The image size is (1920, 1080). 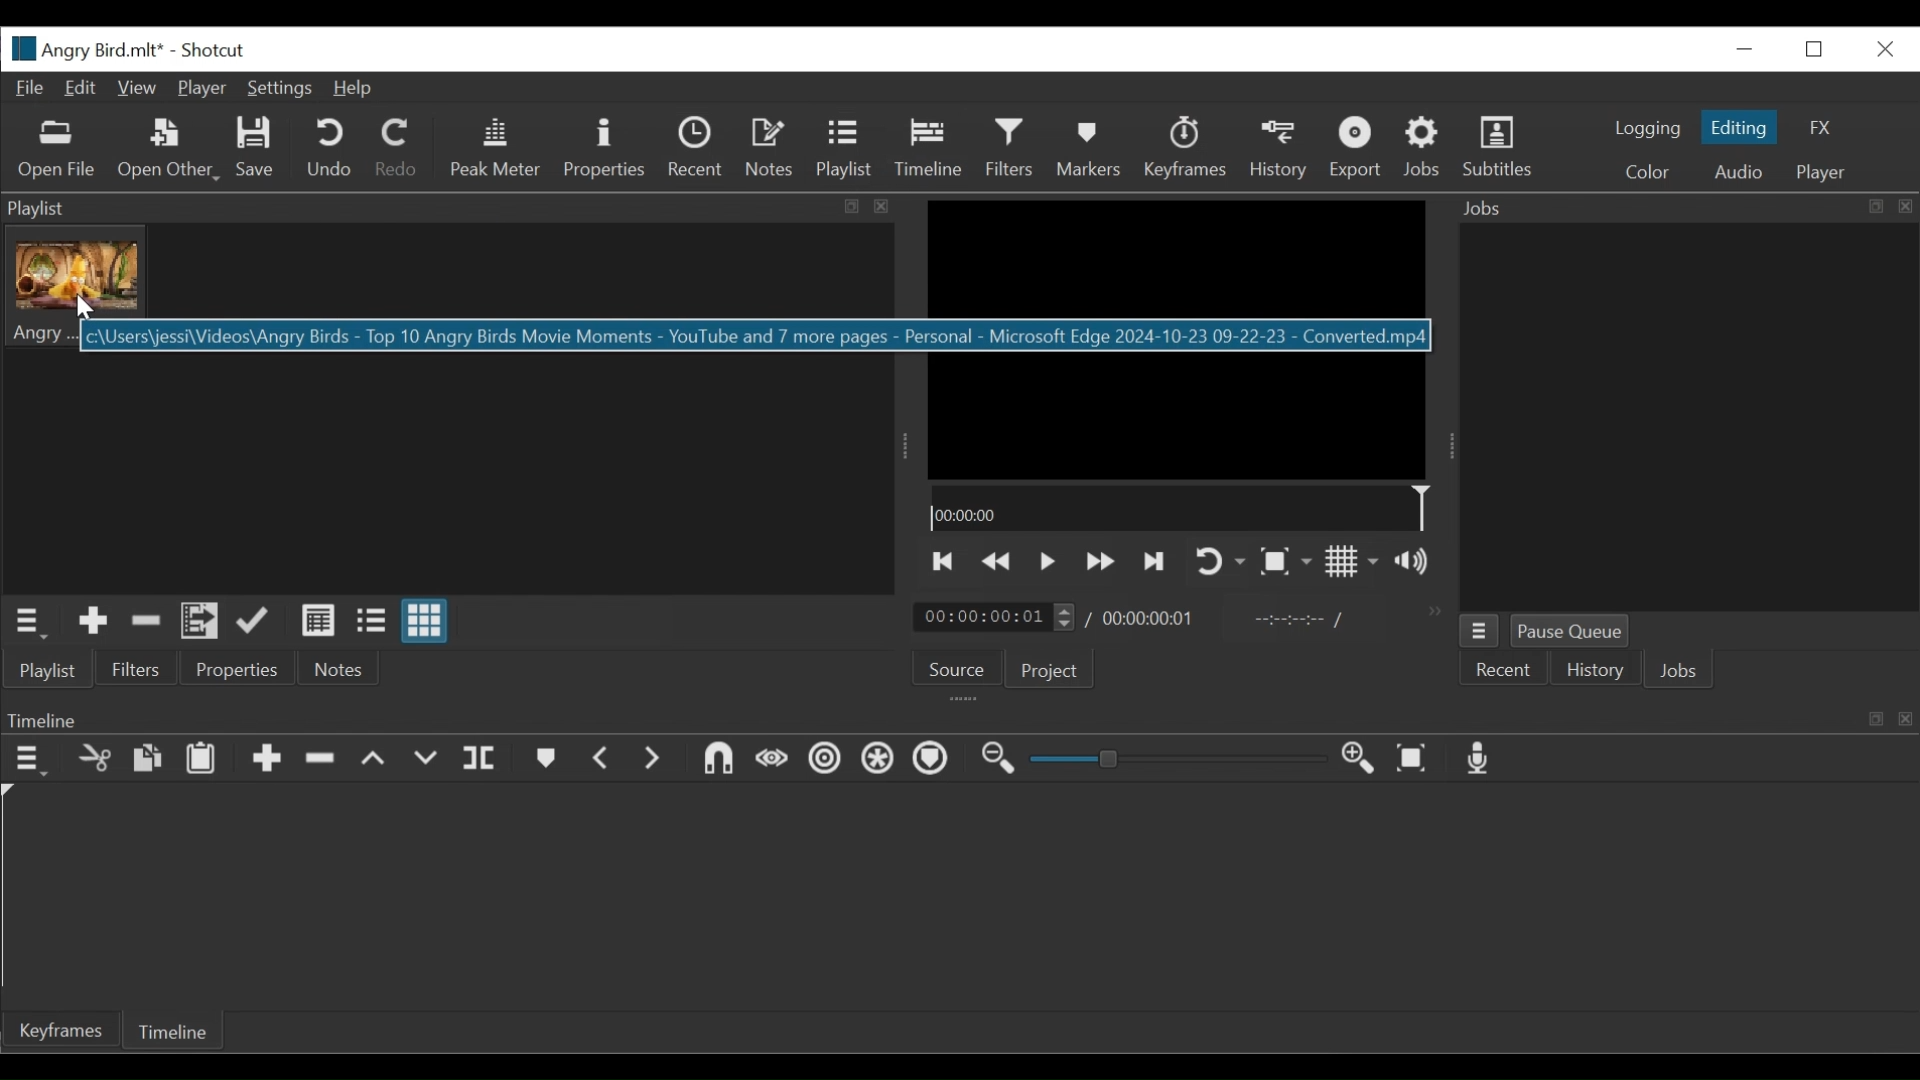 I want to click on Help, so click(x=353, y=88).